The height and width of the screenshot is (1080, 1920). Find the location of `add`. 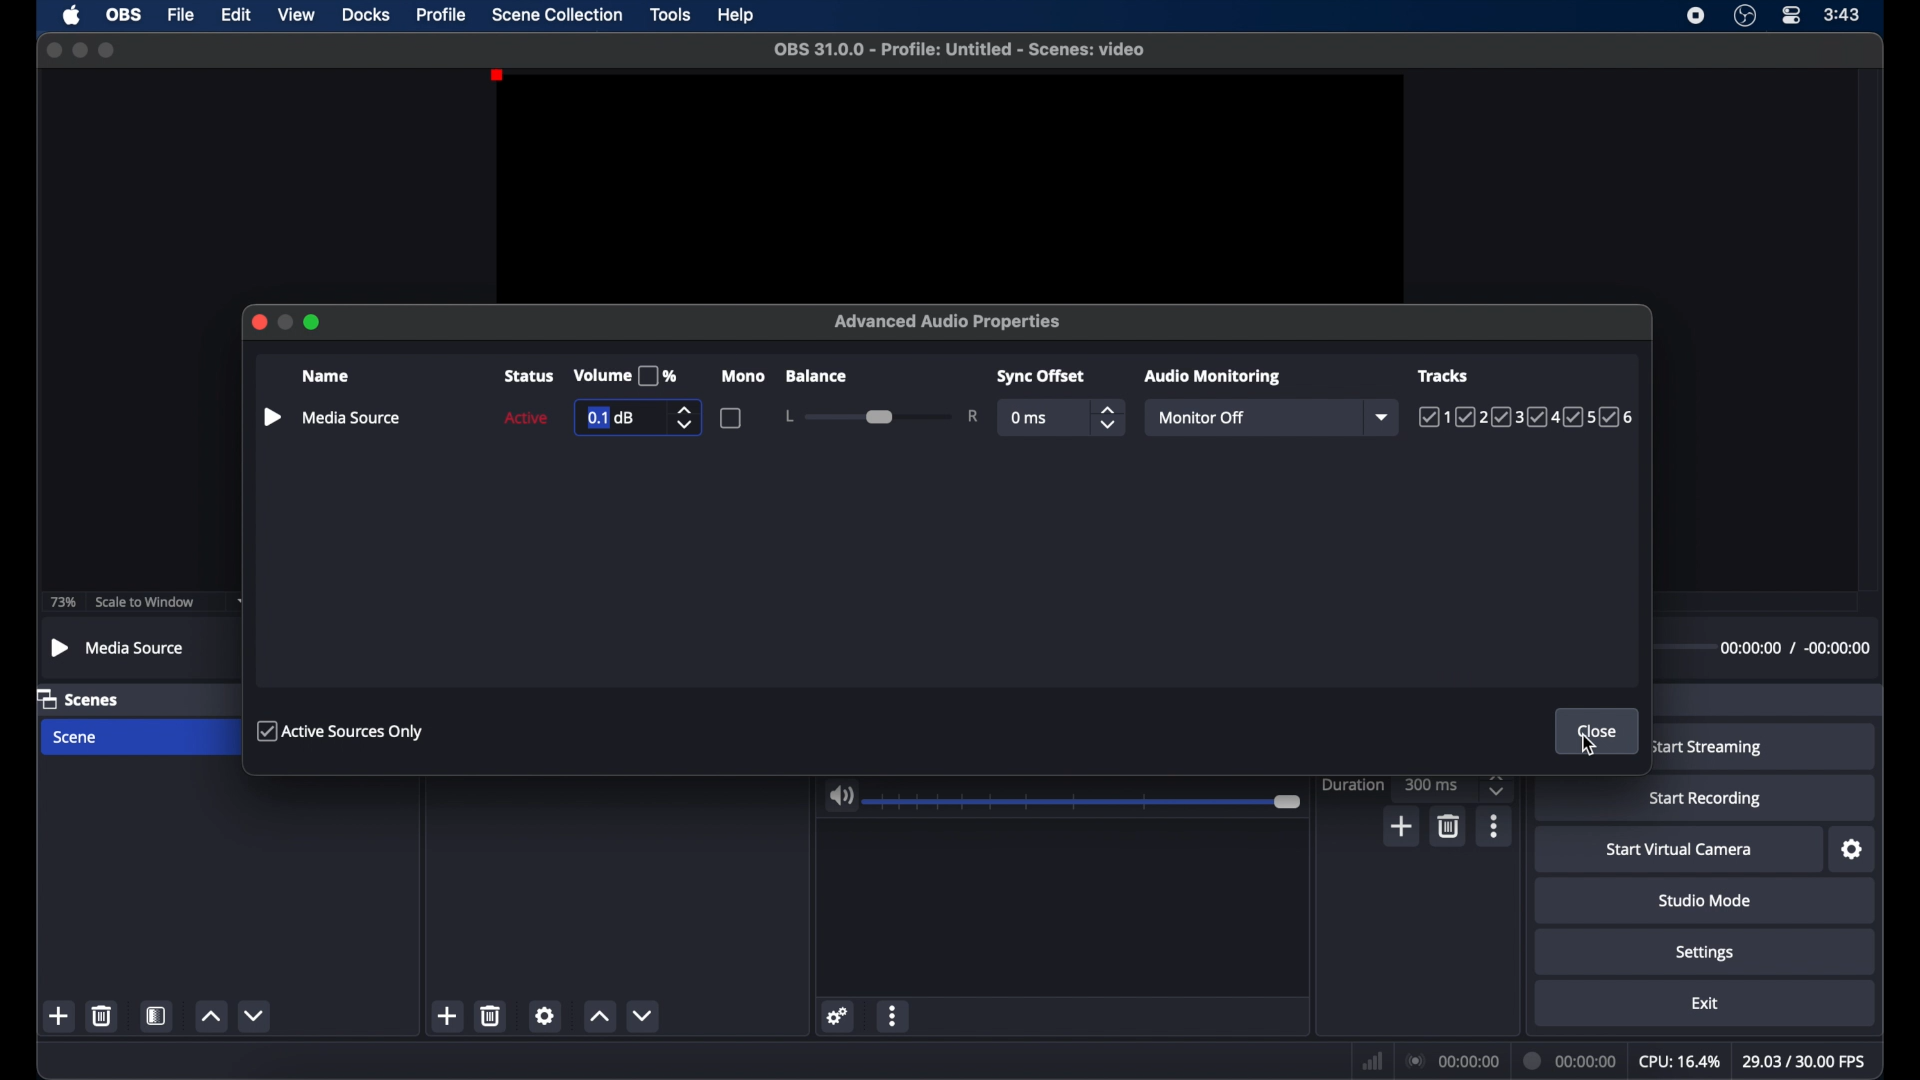

add is located at coordinates (1403, 827).